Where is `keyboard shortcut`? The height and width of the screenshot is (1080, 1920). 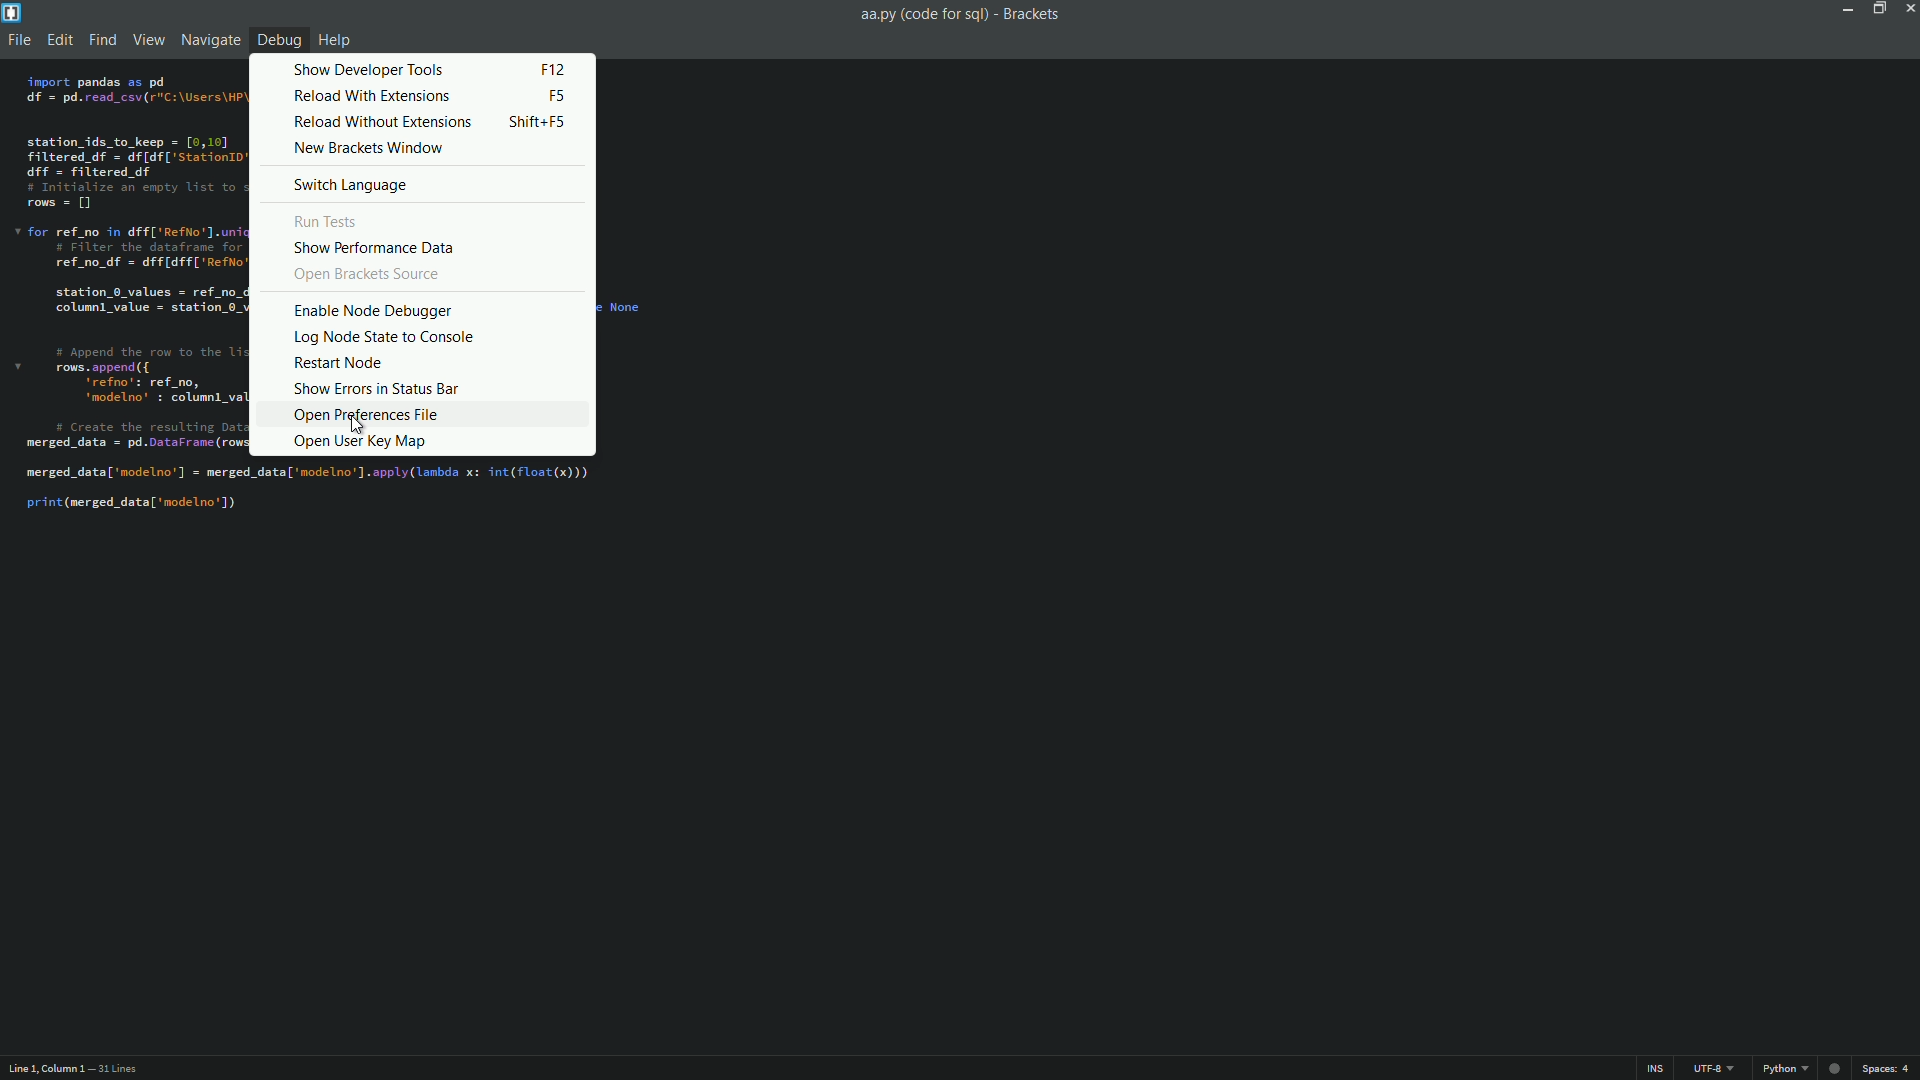
keyboard shortcut is located at coordinates (553, 69).